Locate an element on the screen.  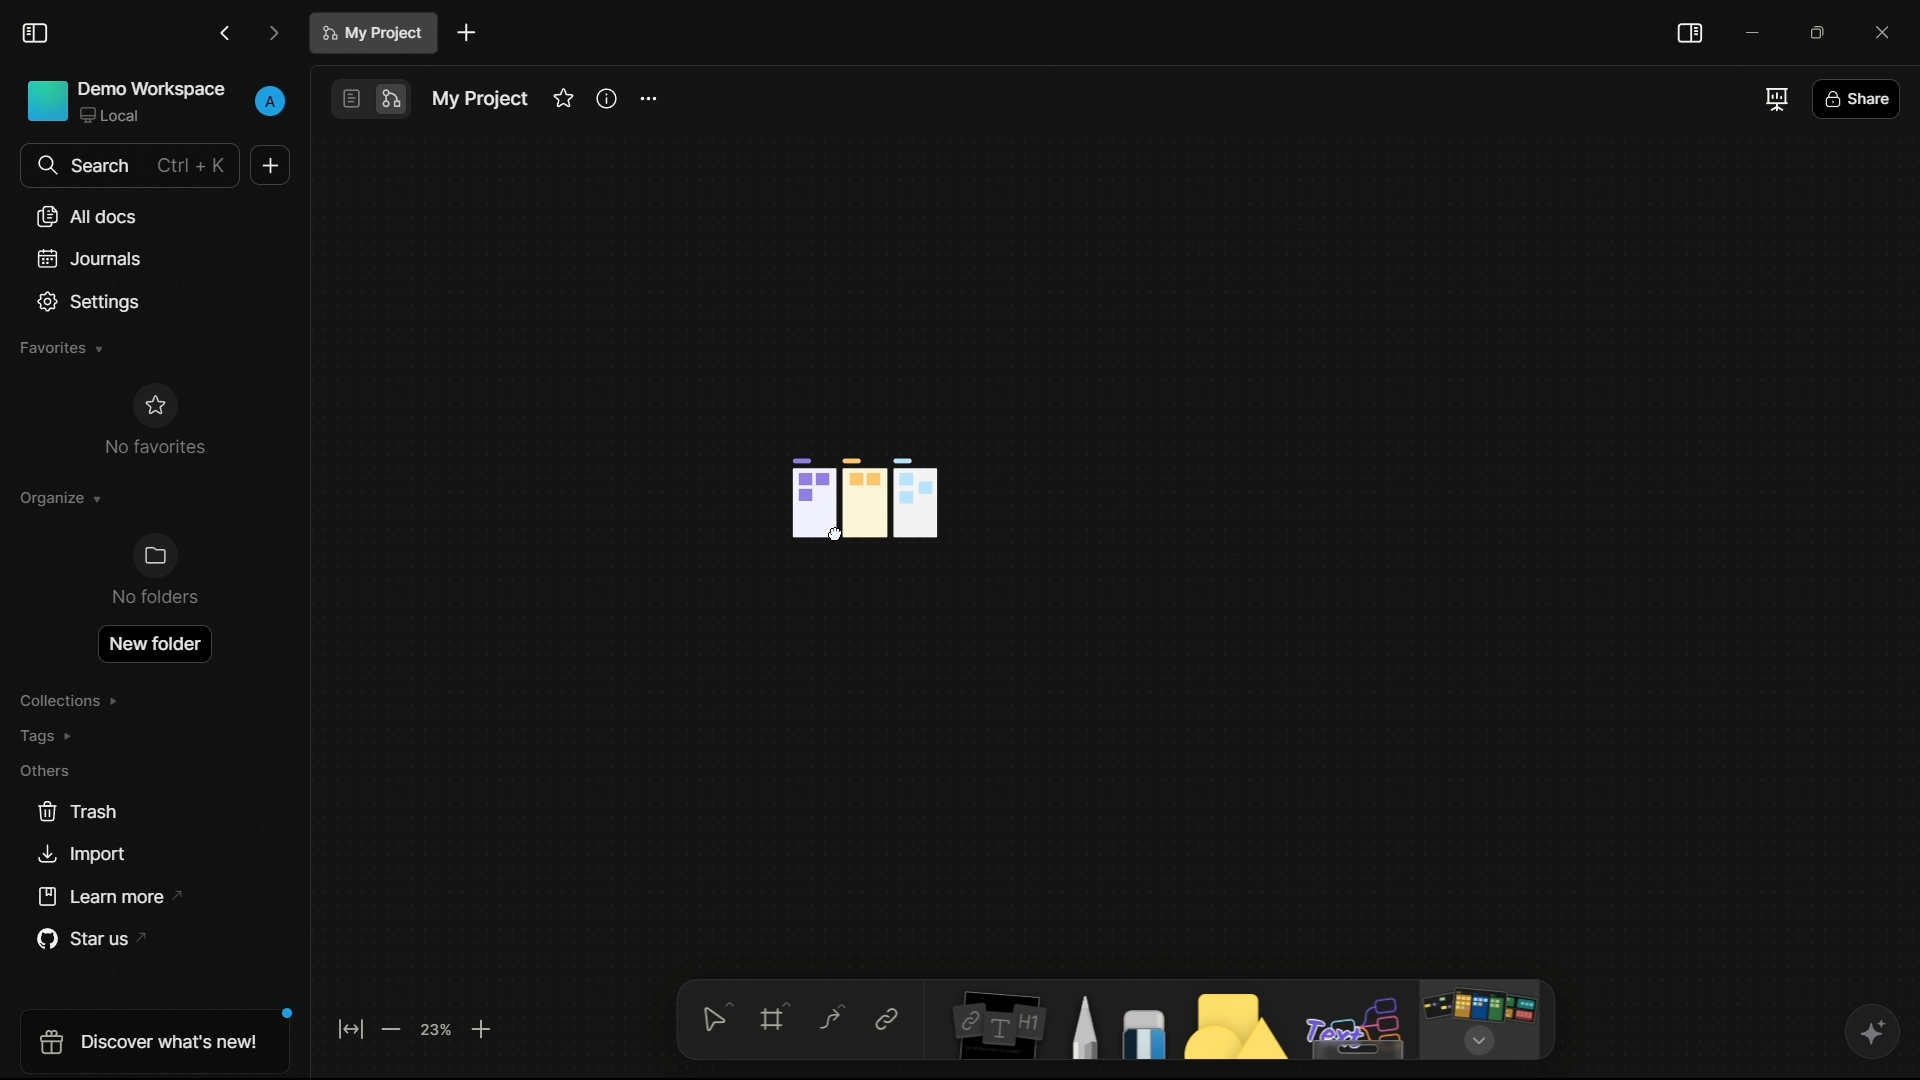
others is located at coordinates (1357, 1028).